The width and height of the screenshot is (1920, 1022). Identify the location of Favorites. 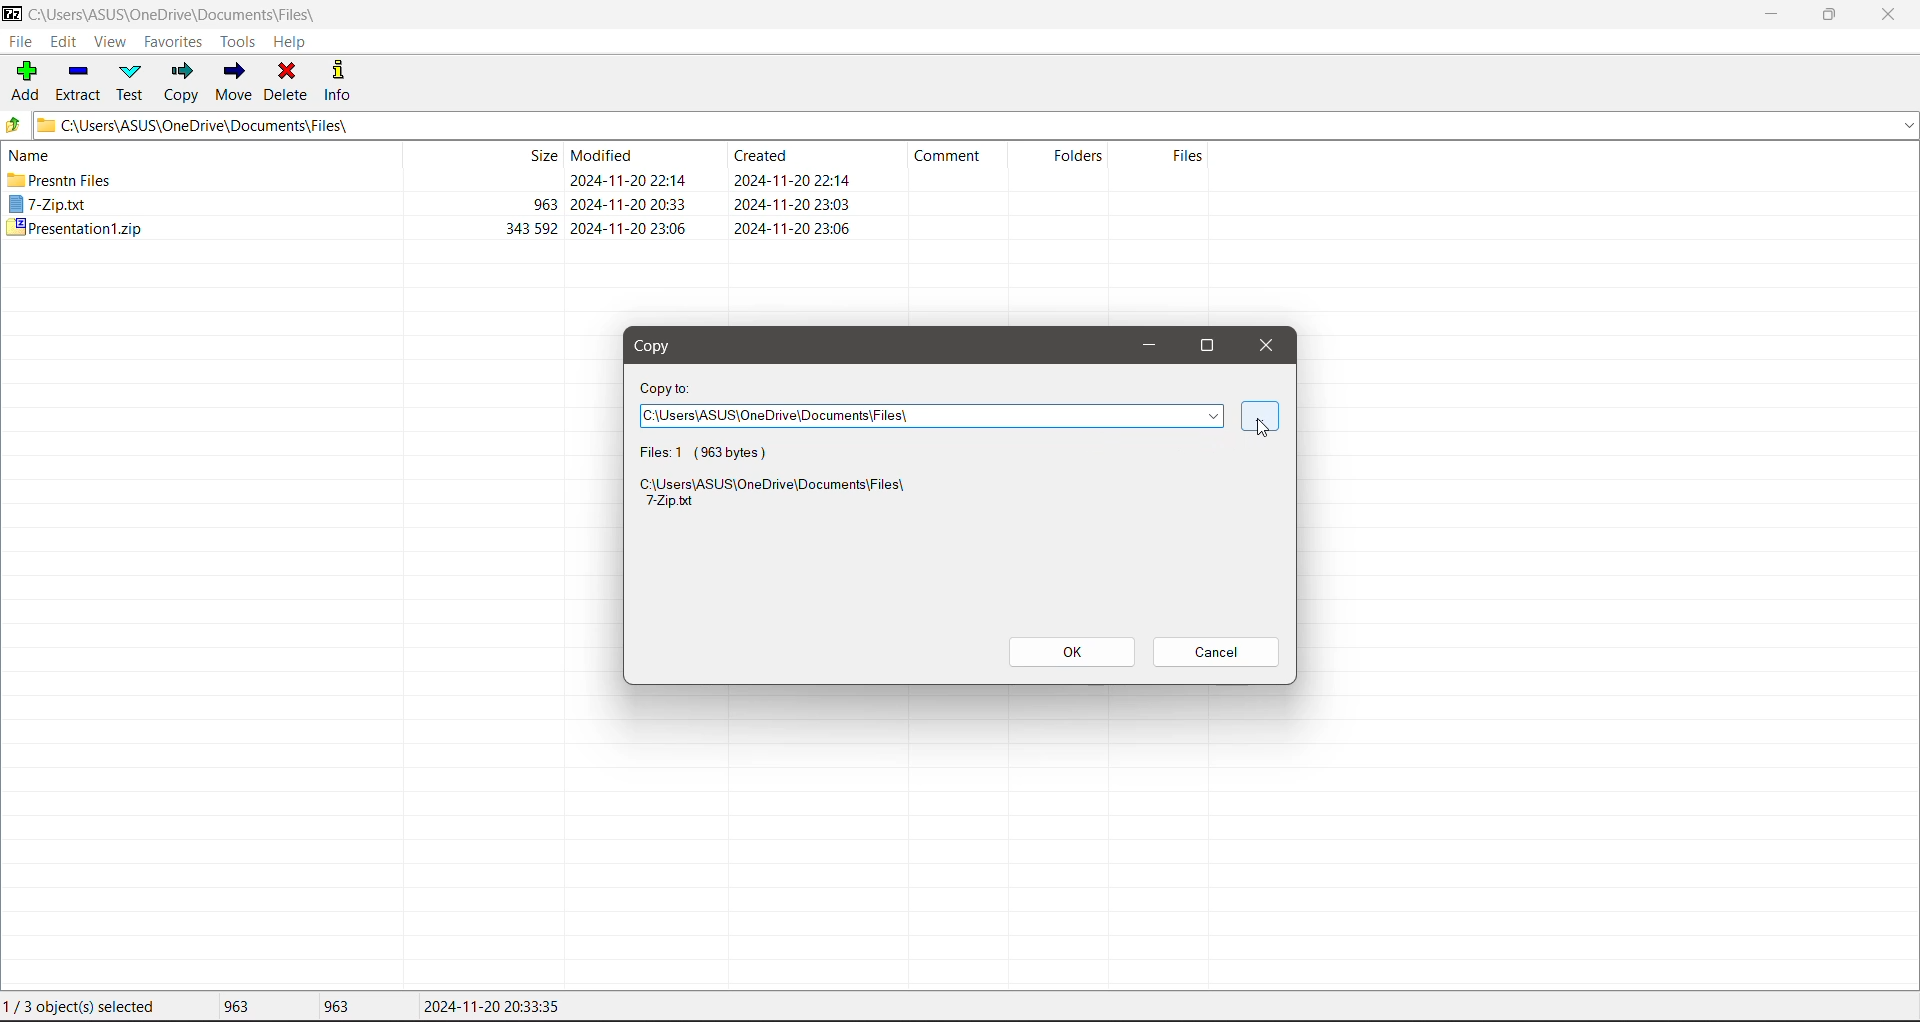
(171, 41).